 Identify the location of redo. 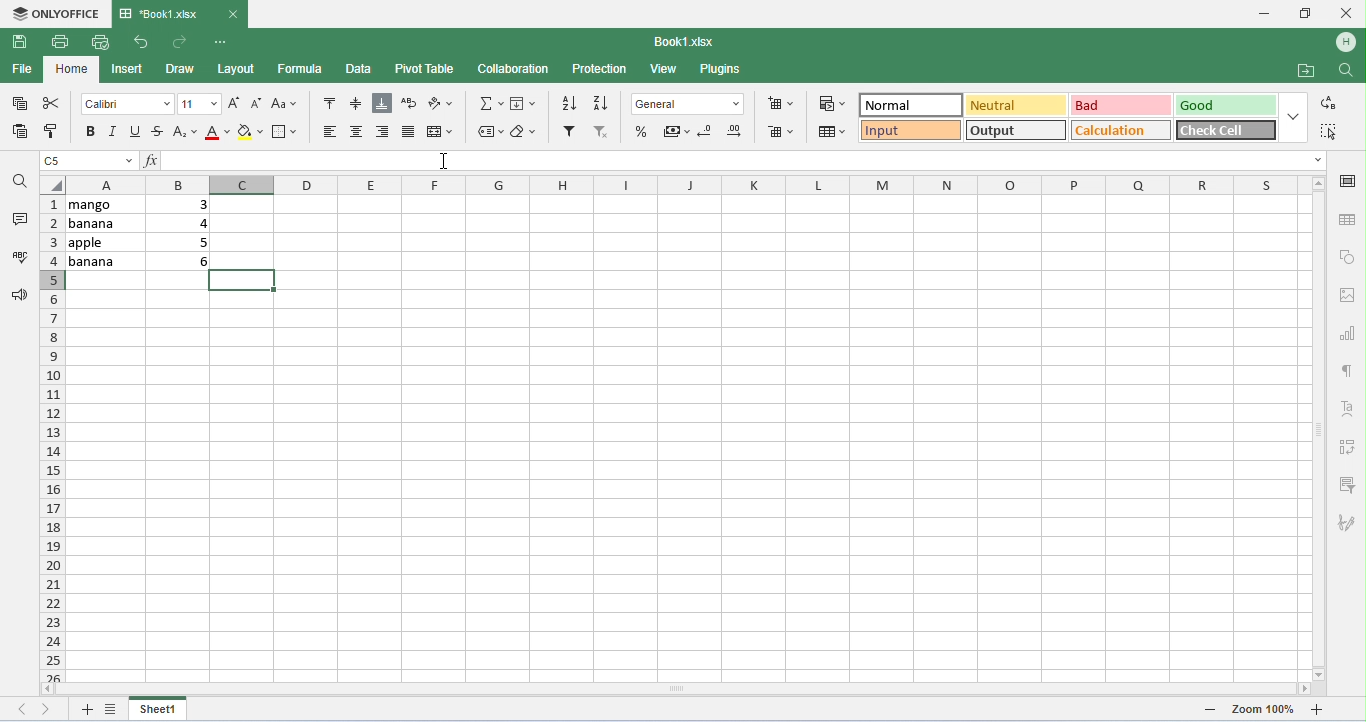
(182, 41).